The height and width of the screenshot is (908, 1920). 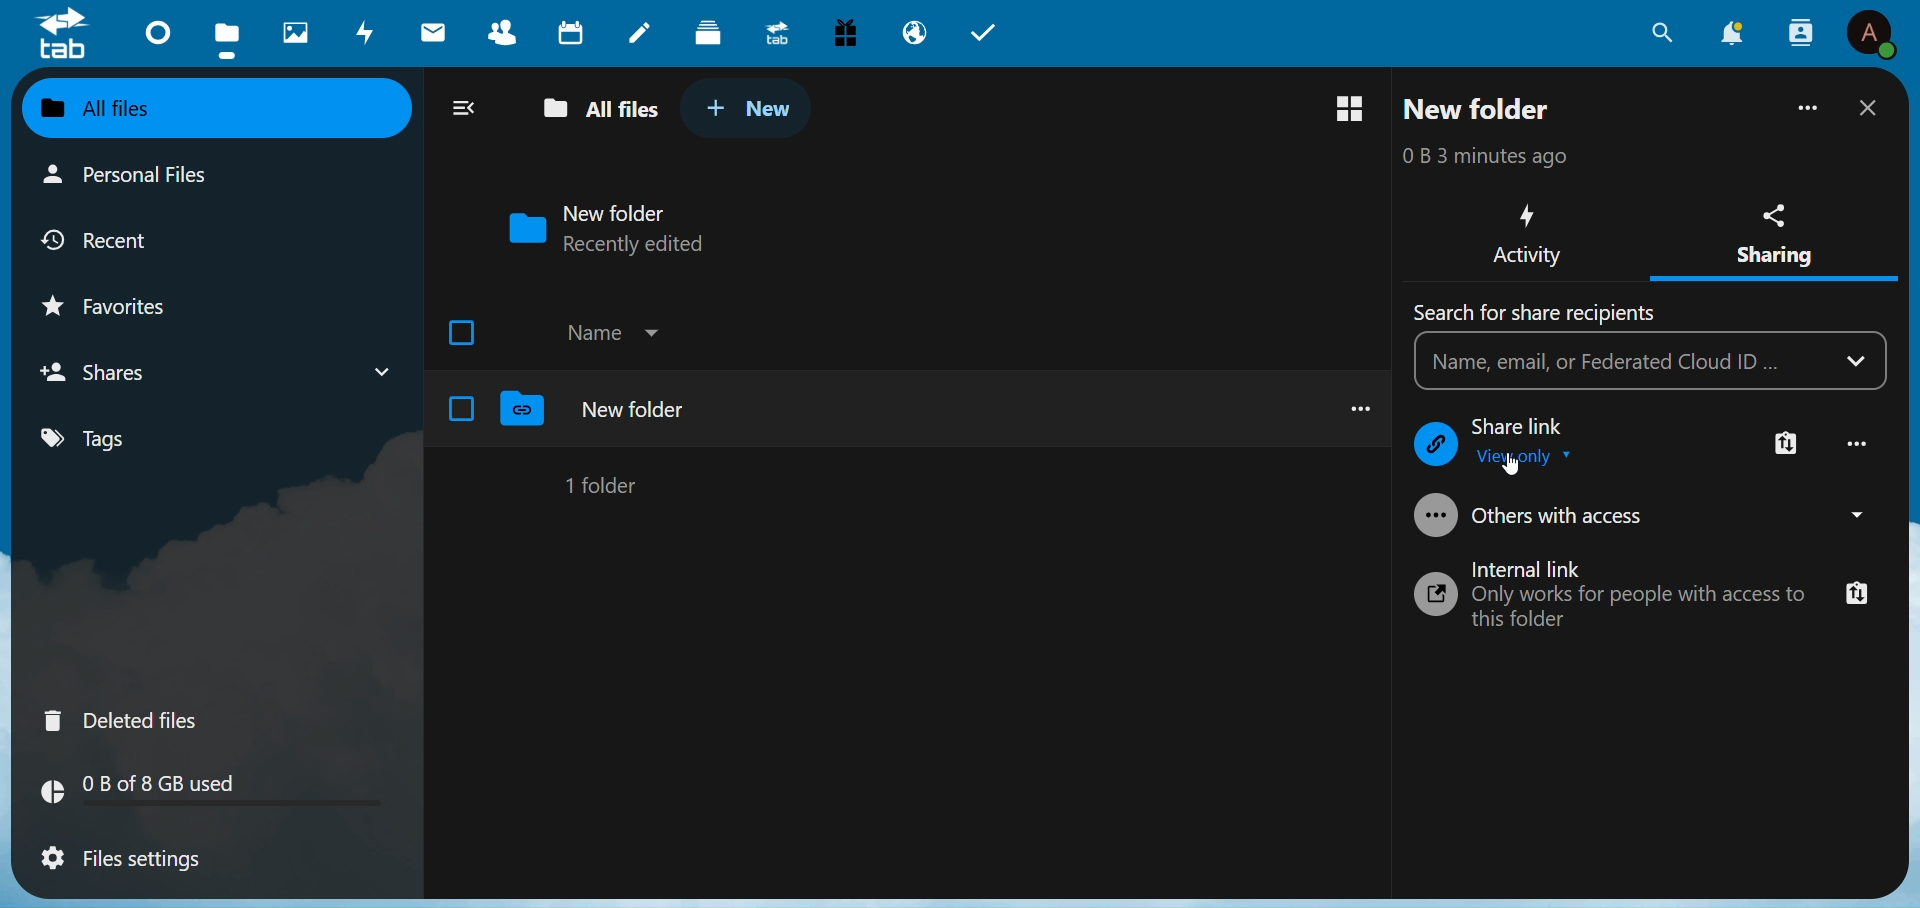 I want to click on Activity, so click(x=361, y=33).